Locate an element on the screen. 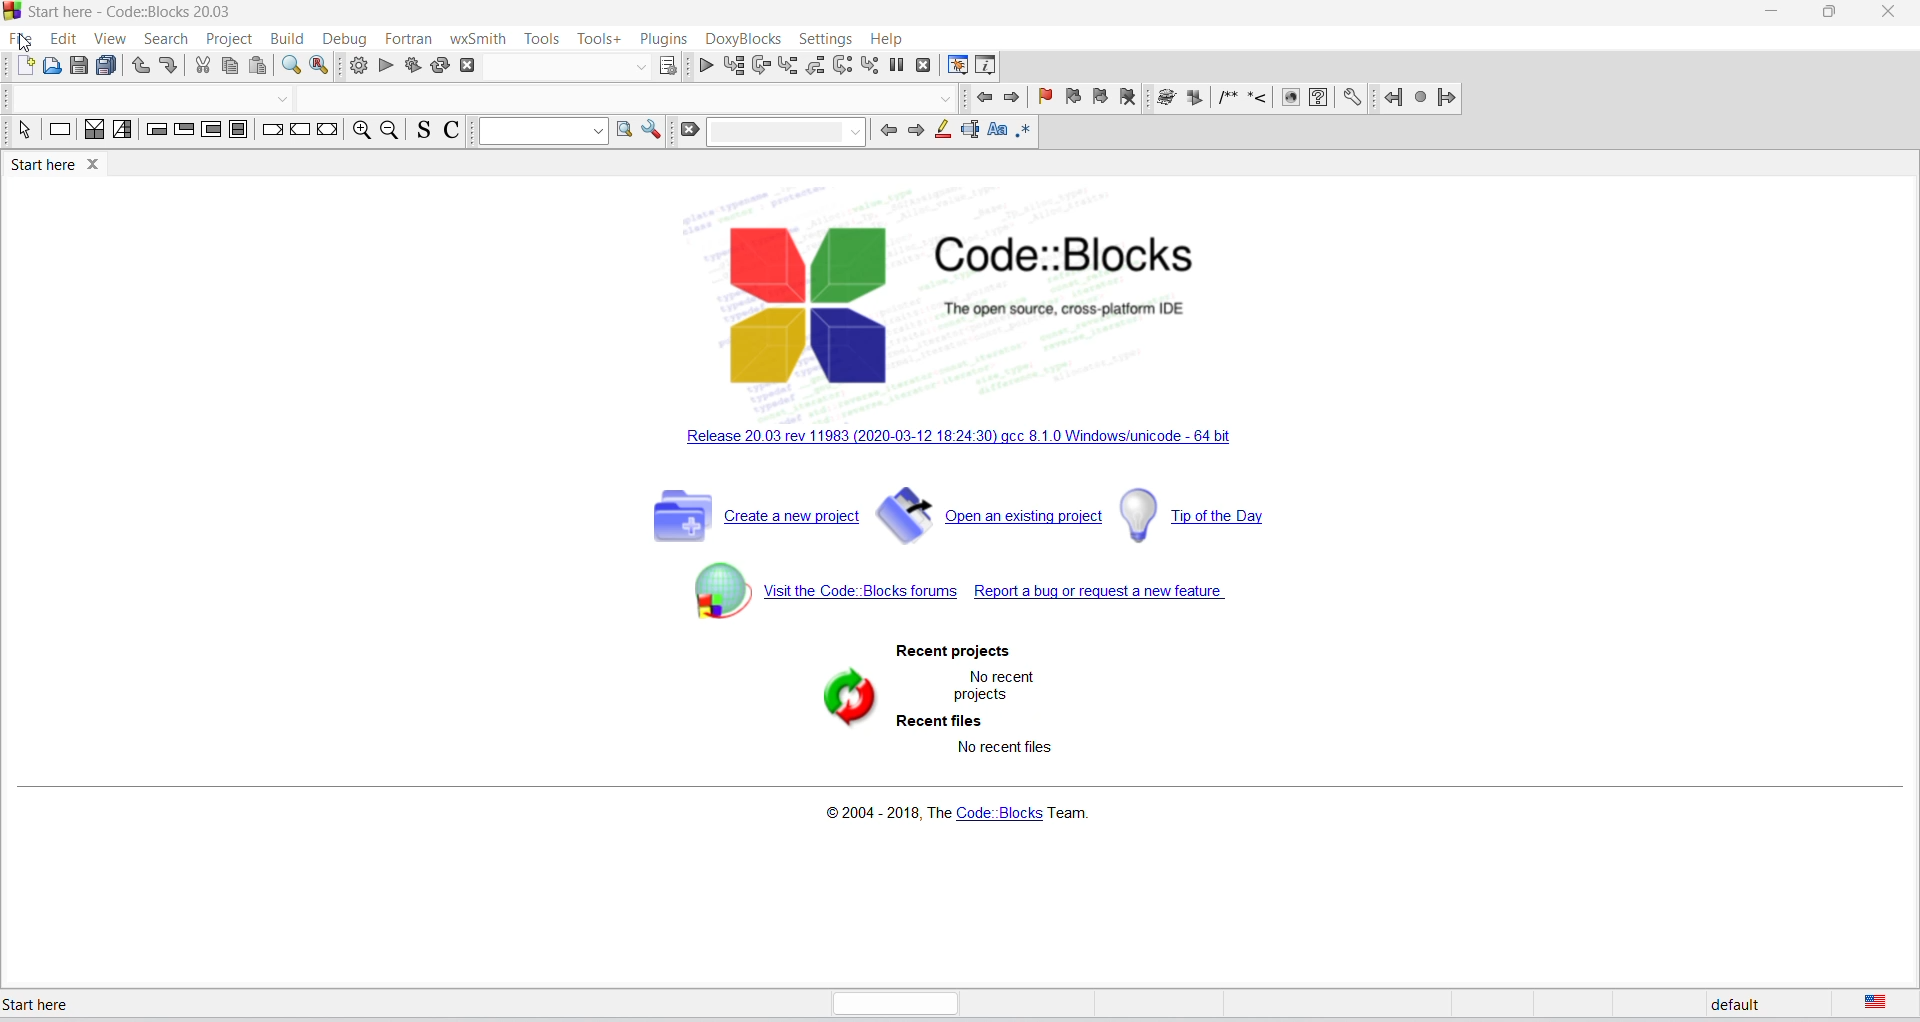 The height and width of the screenshot is (1022, 1920). exit condition loop is located at coordinates (185, 134).